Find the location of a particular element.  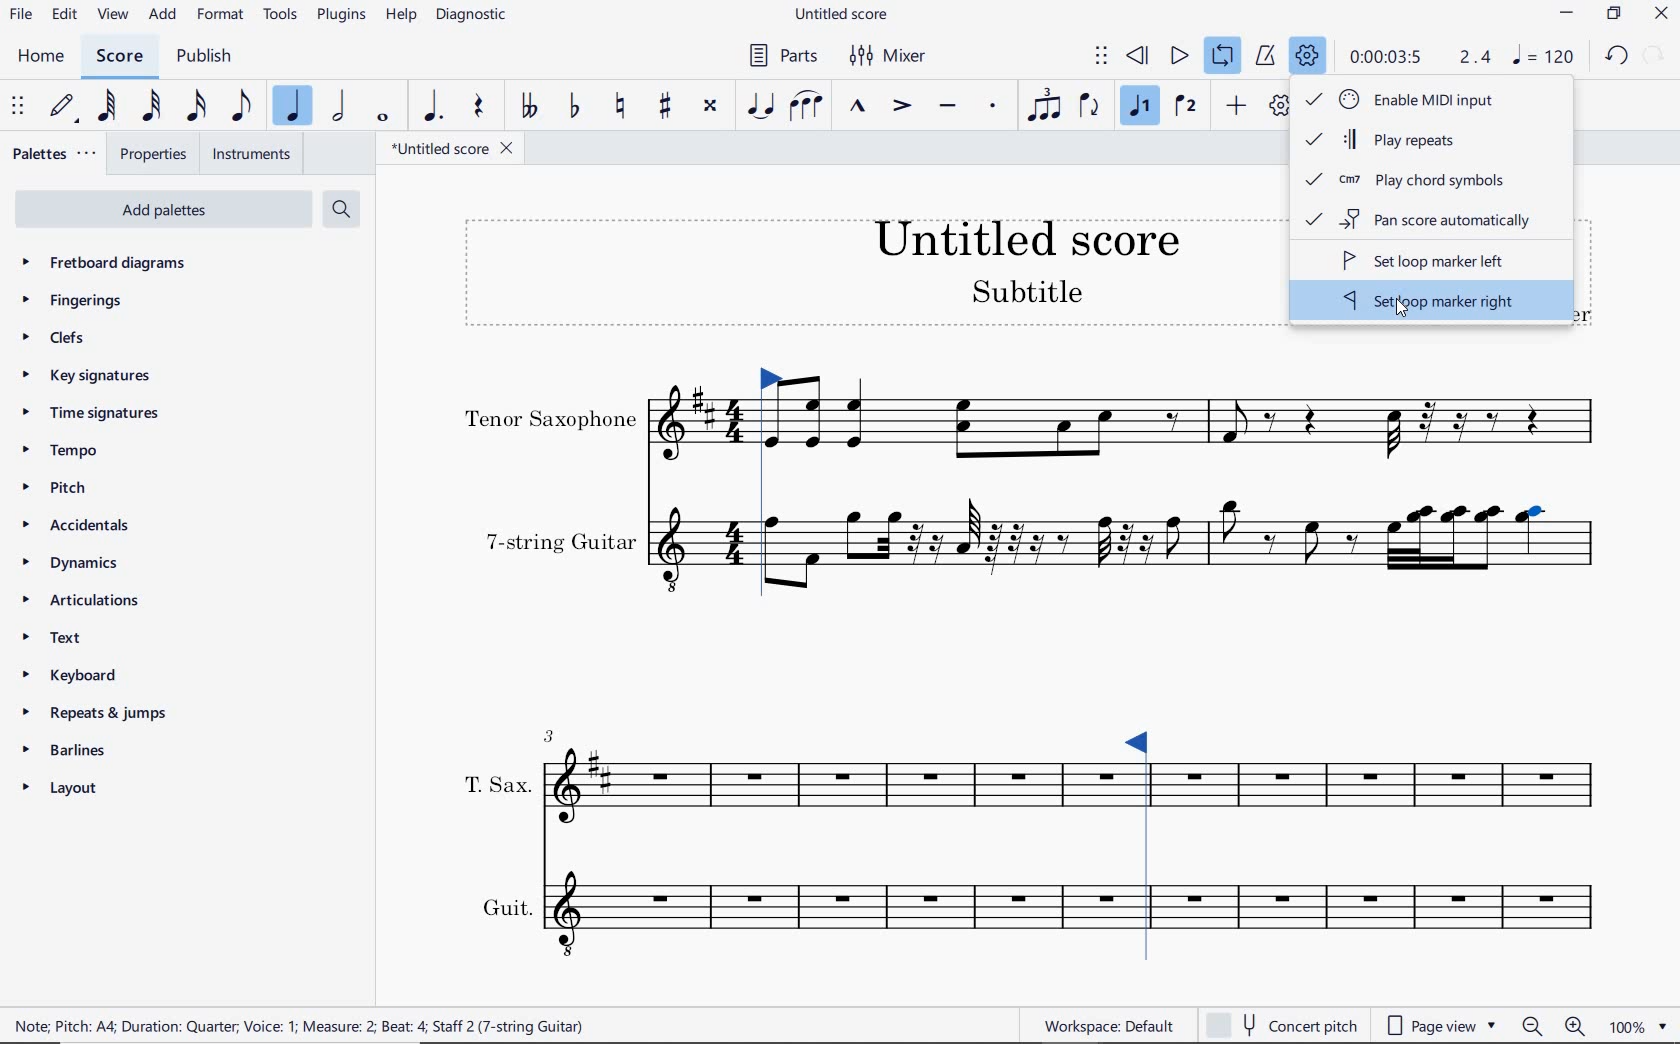

EIGHTH NOTE is located at coordinates (240, 107).